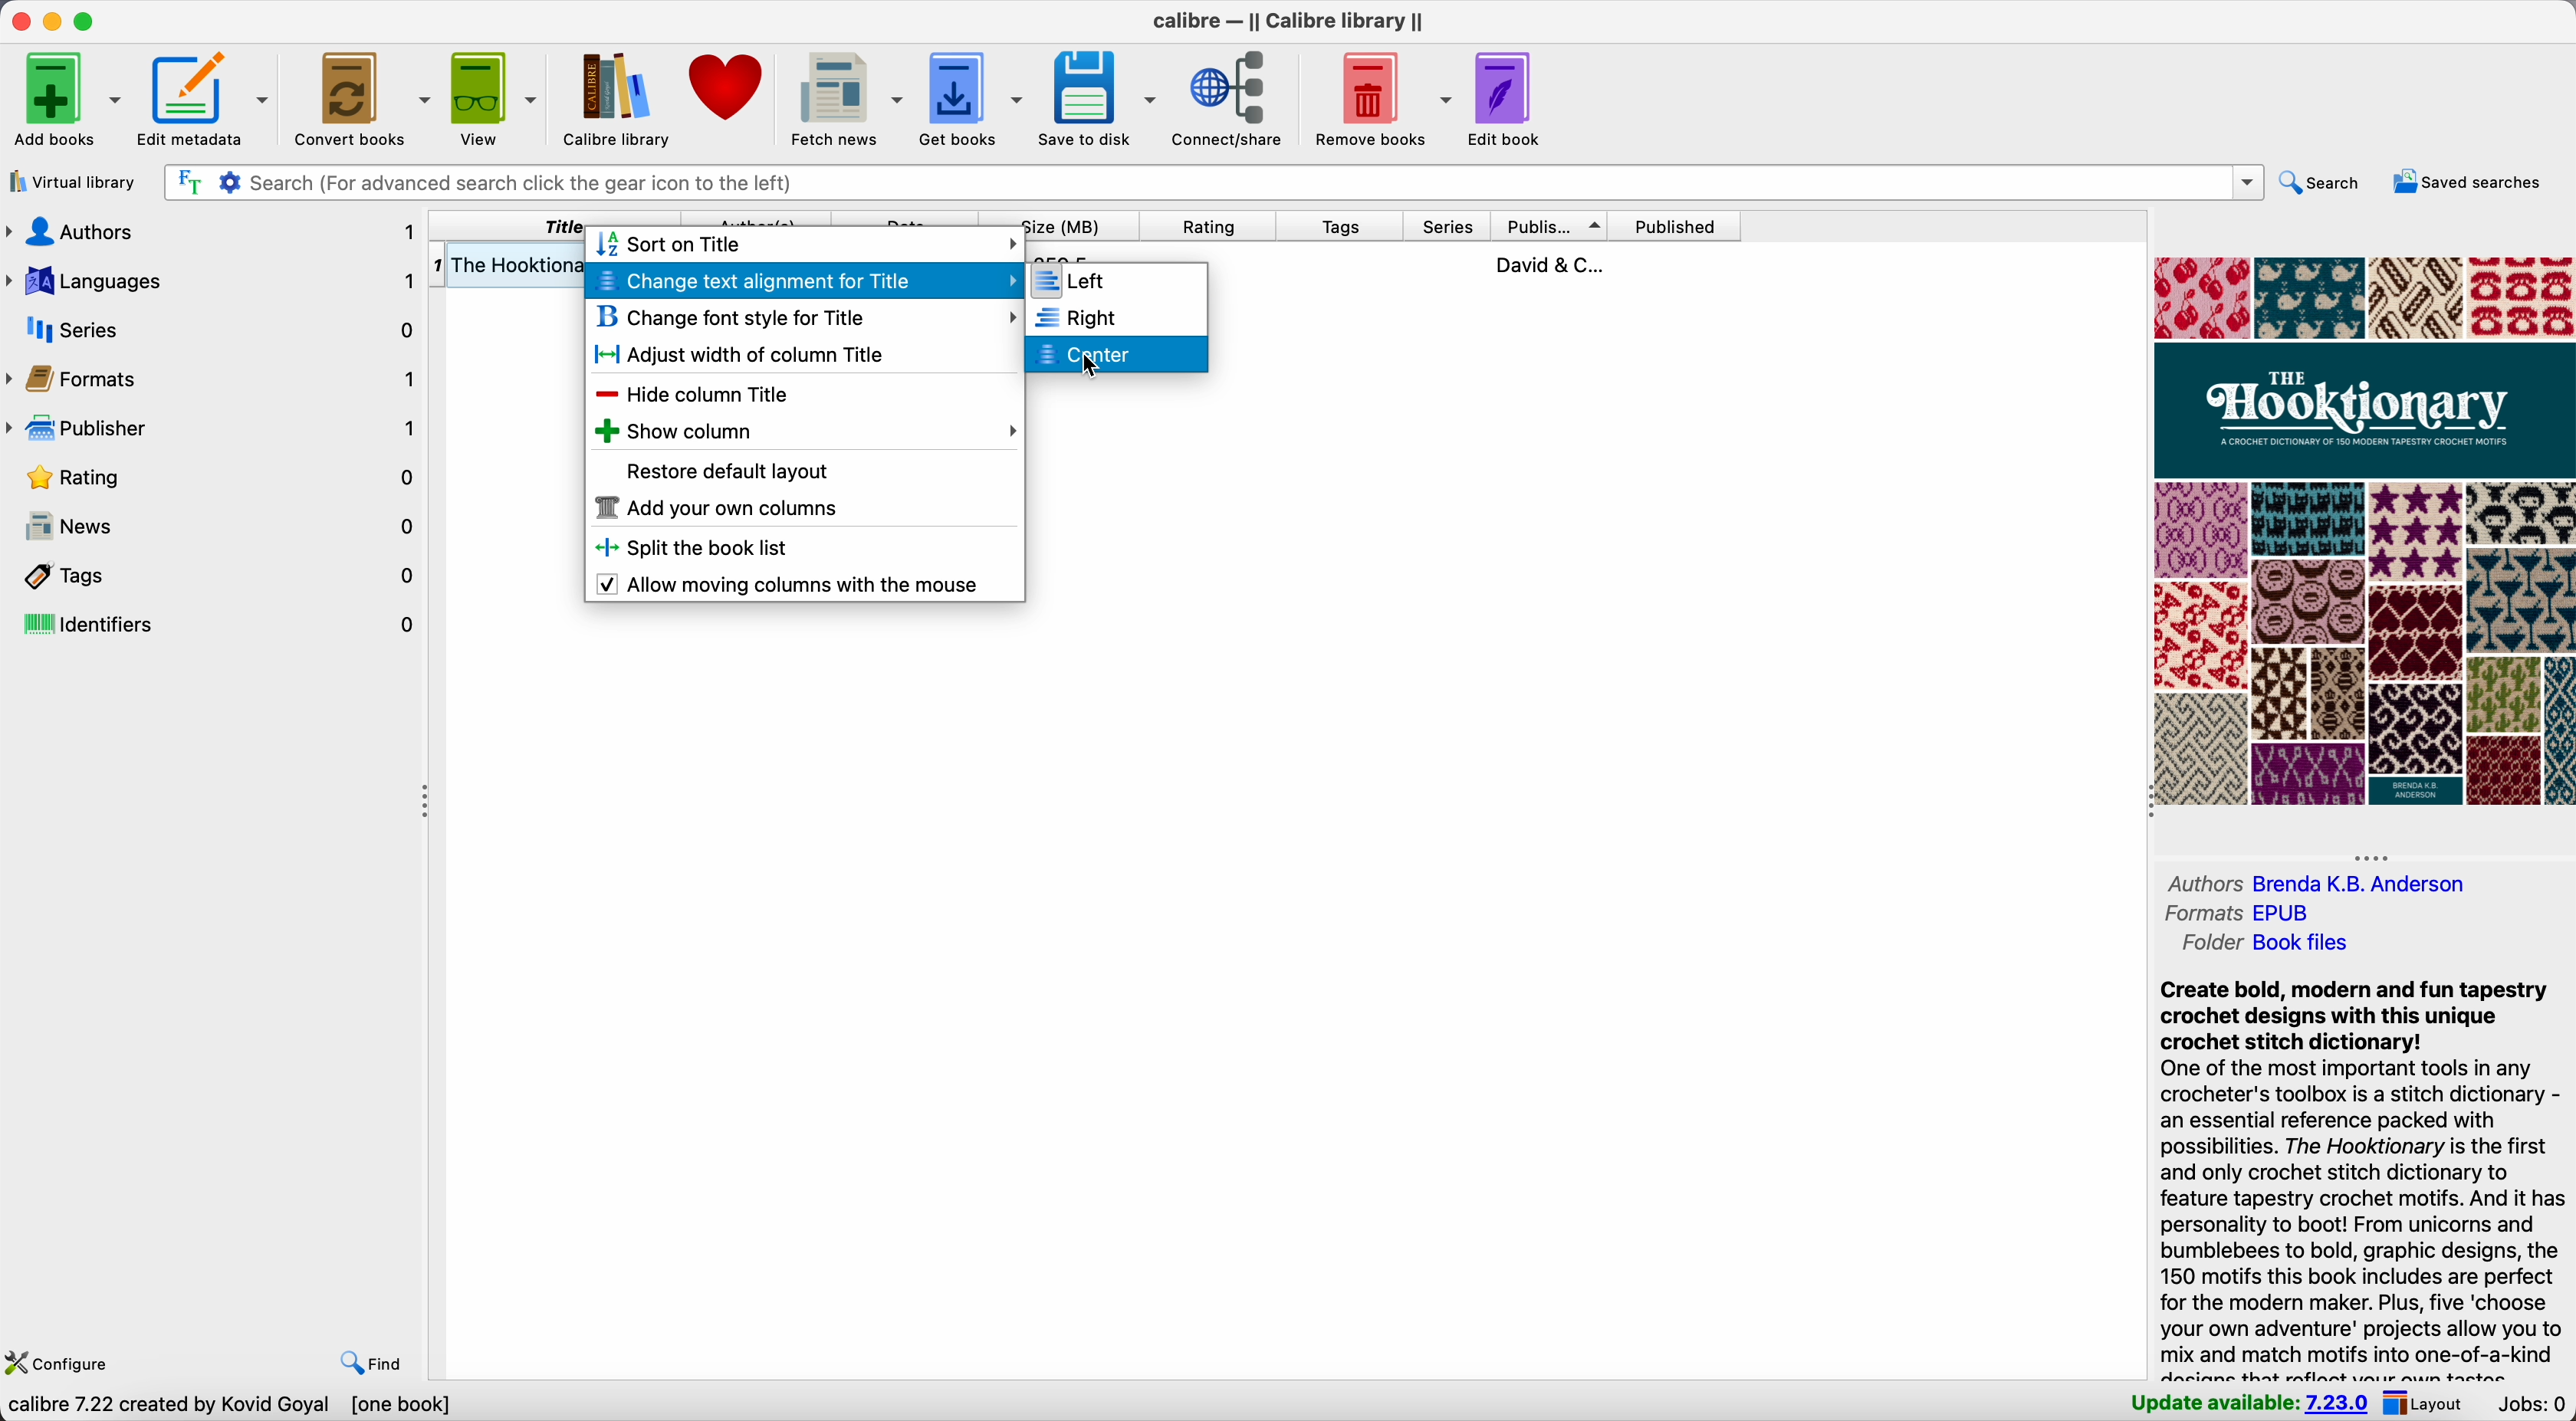 The width and height of the screenshot is (2576, 1421). Describe the element at coordinates (804, 281) in the screenshot. I see `click on change text alignment for title` at that location.